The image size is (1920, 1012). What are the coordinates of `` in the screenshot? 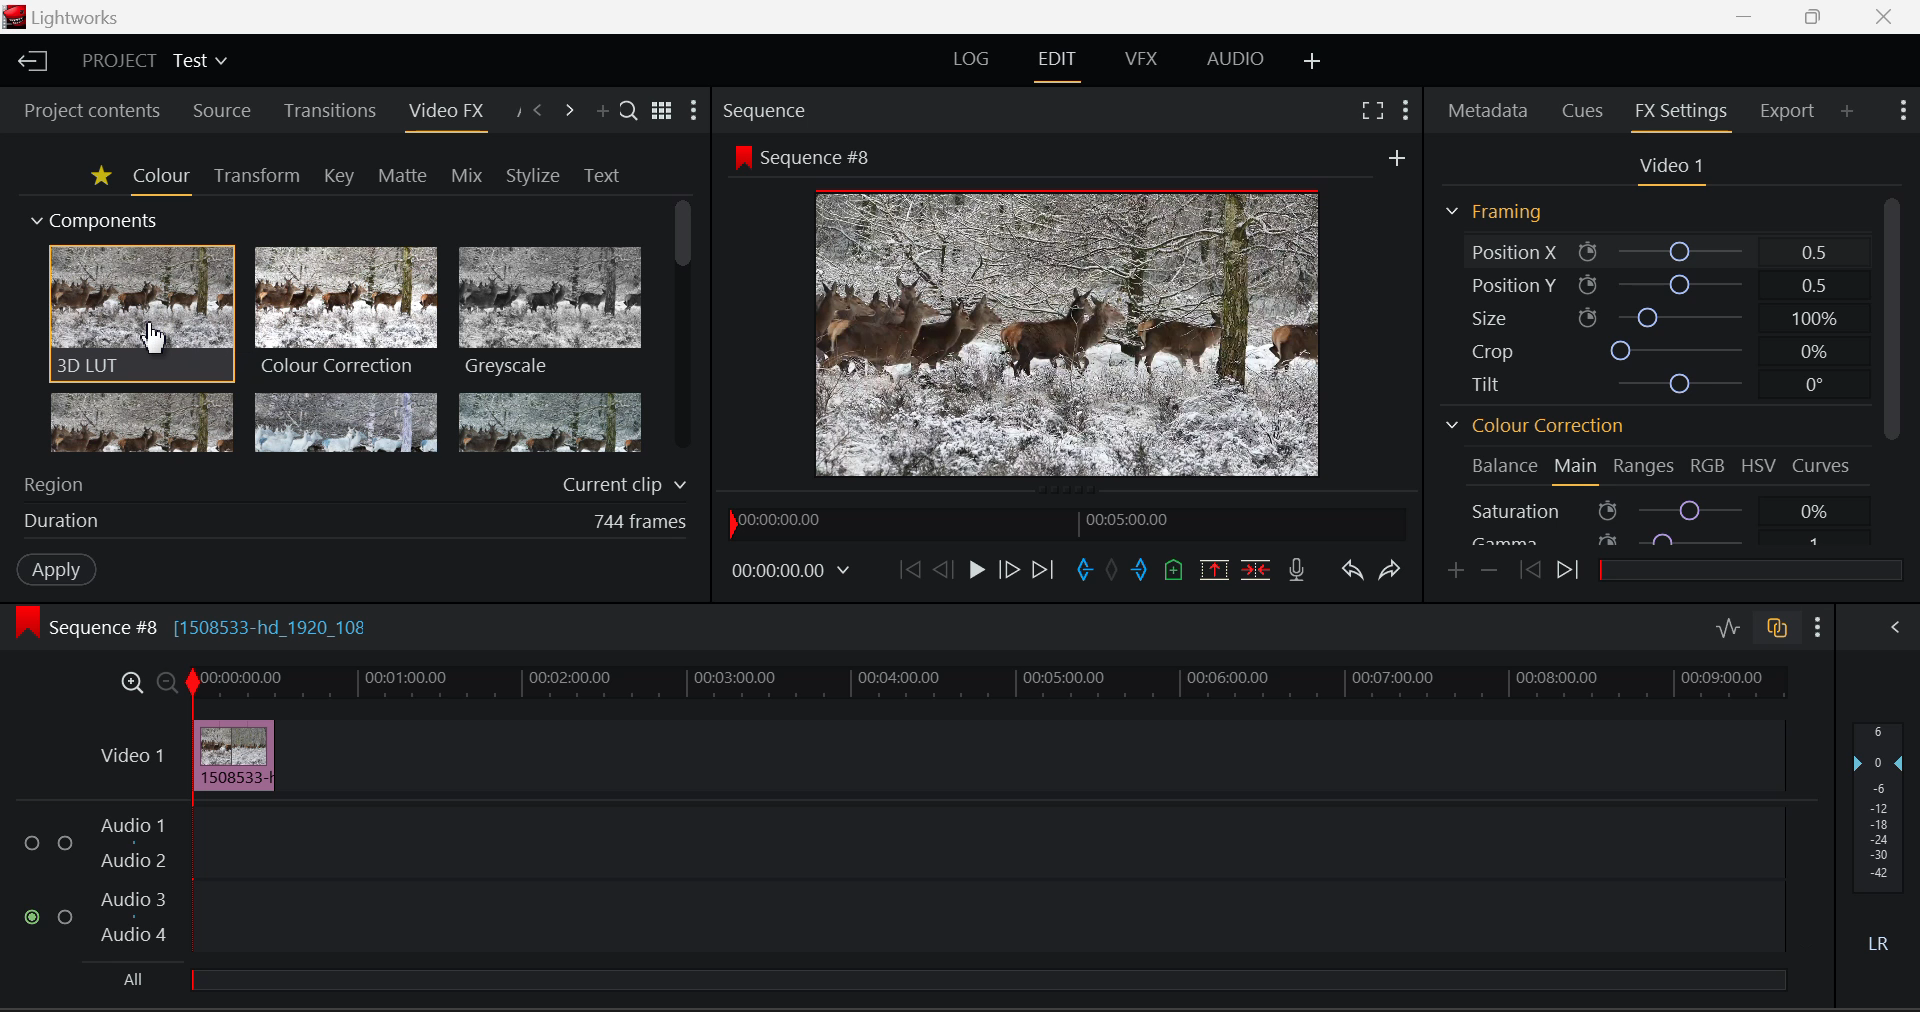 It's located at (1396, 157).